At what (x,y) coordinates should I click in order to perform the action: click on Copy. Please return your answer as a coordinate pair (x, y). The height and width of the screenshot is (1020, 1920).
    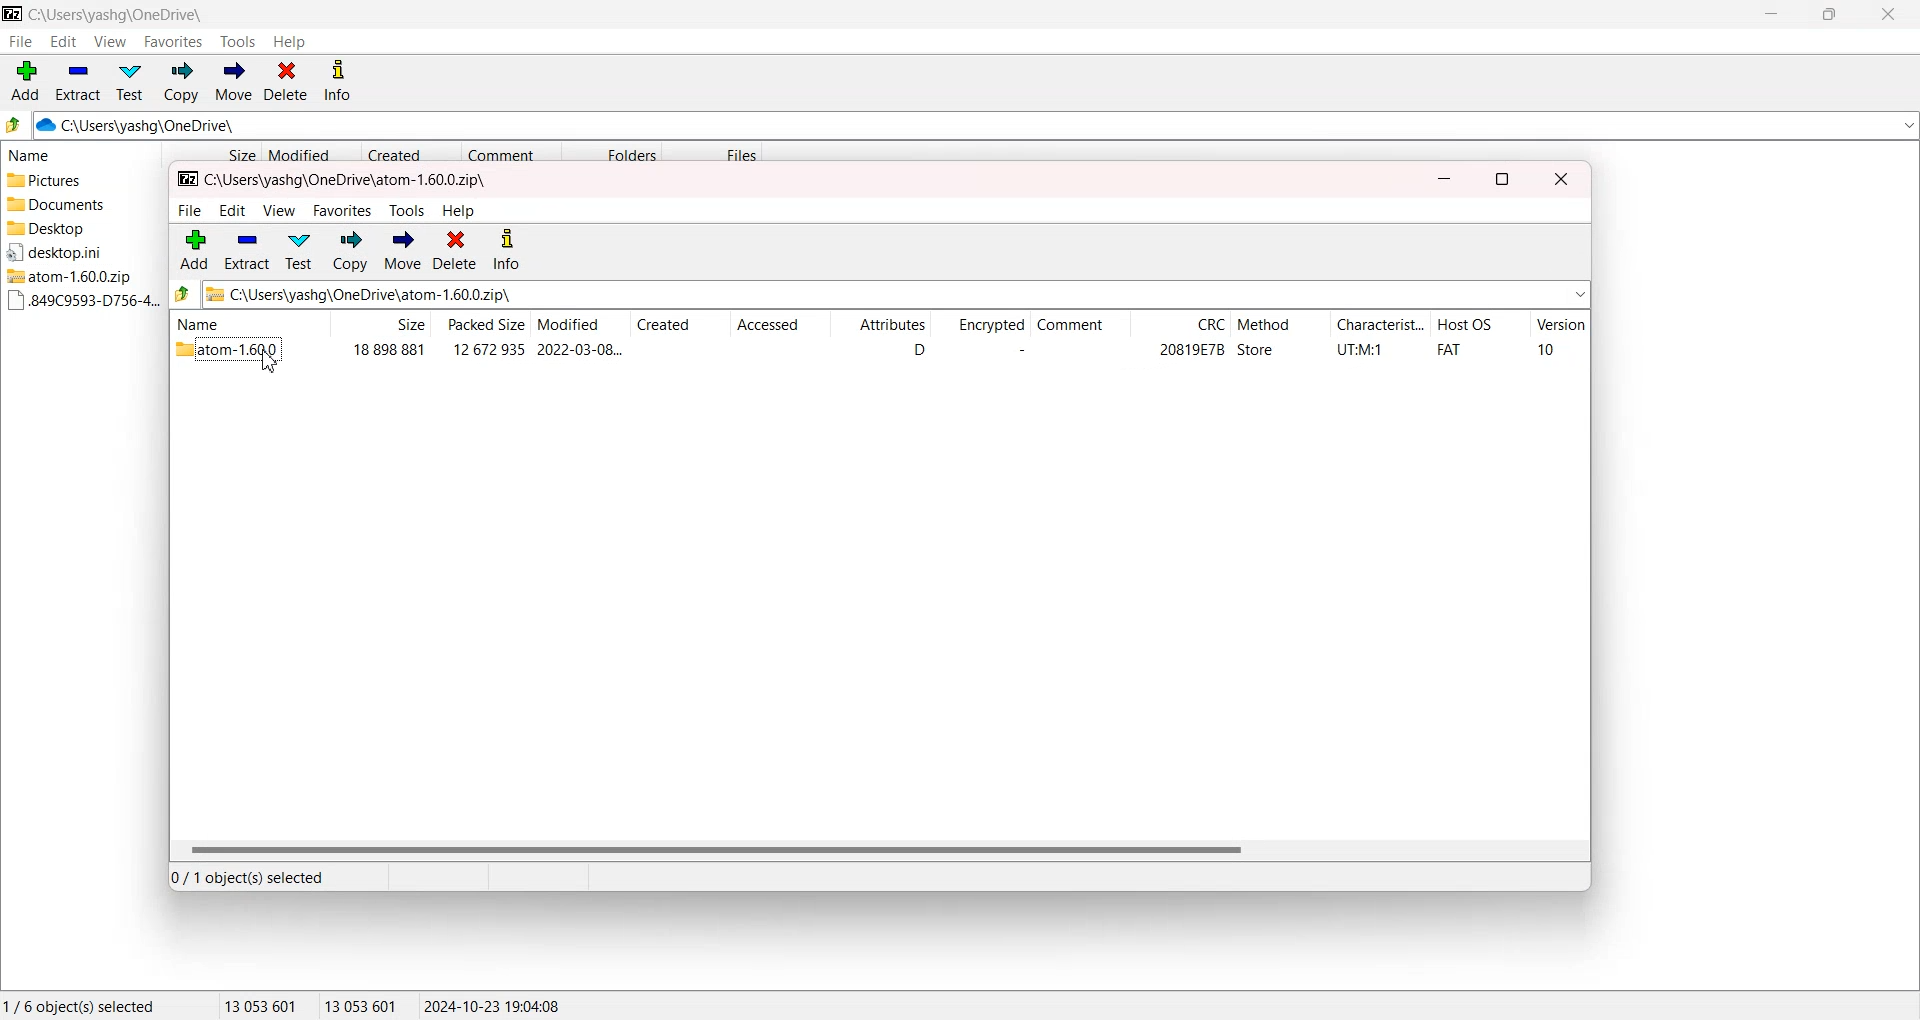
    Looking at the image, I should click on (180, 82).